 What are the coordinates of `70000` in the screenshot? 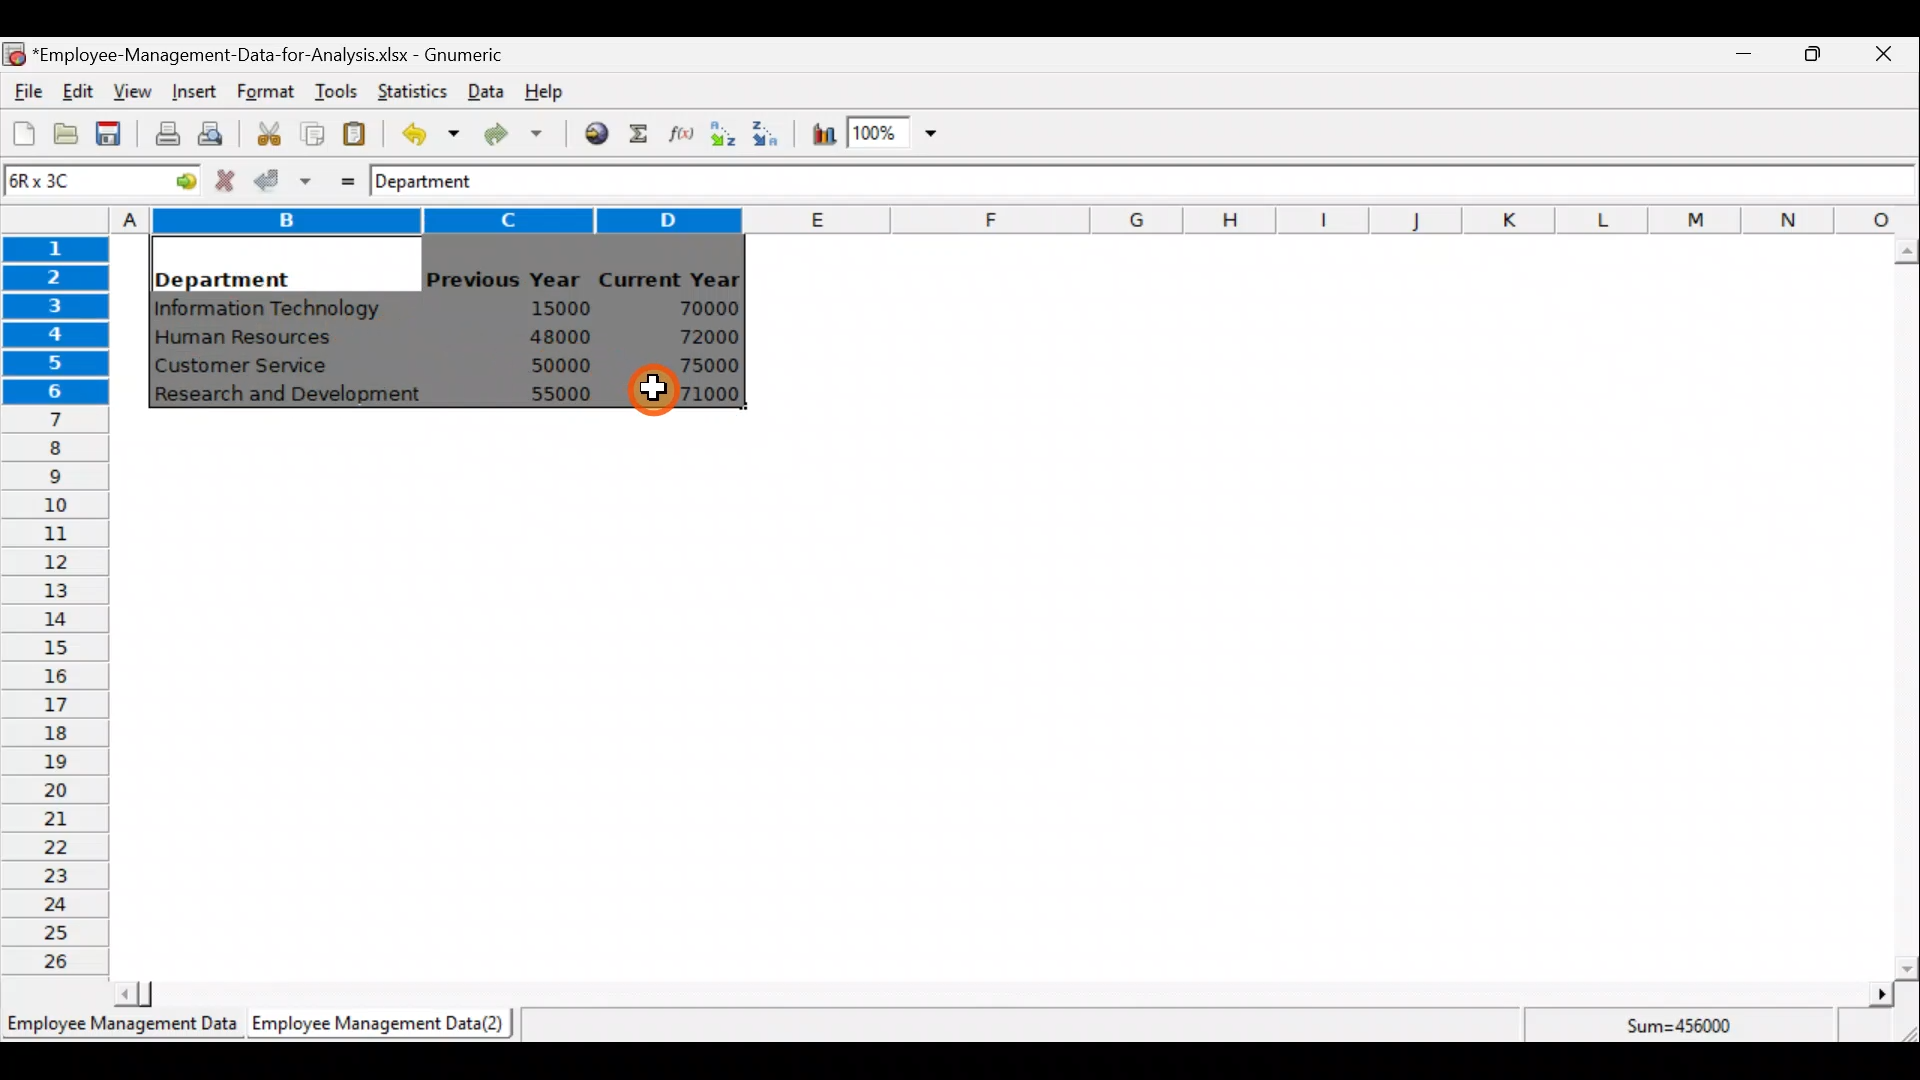 It's located at (702, 309).